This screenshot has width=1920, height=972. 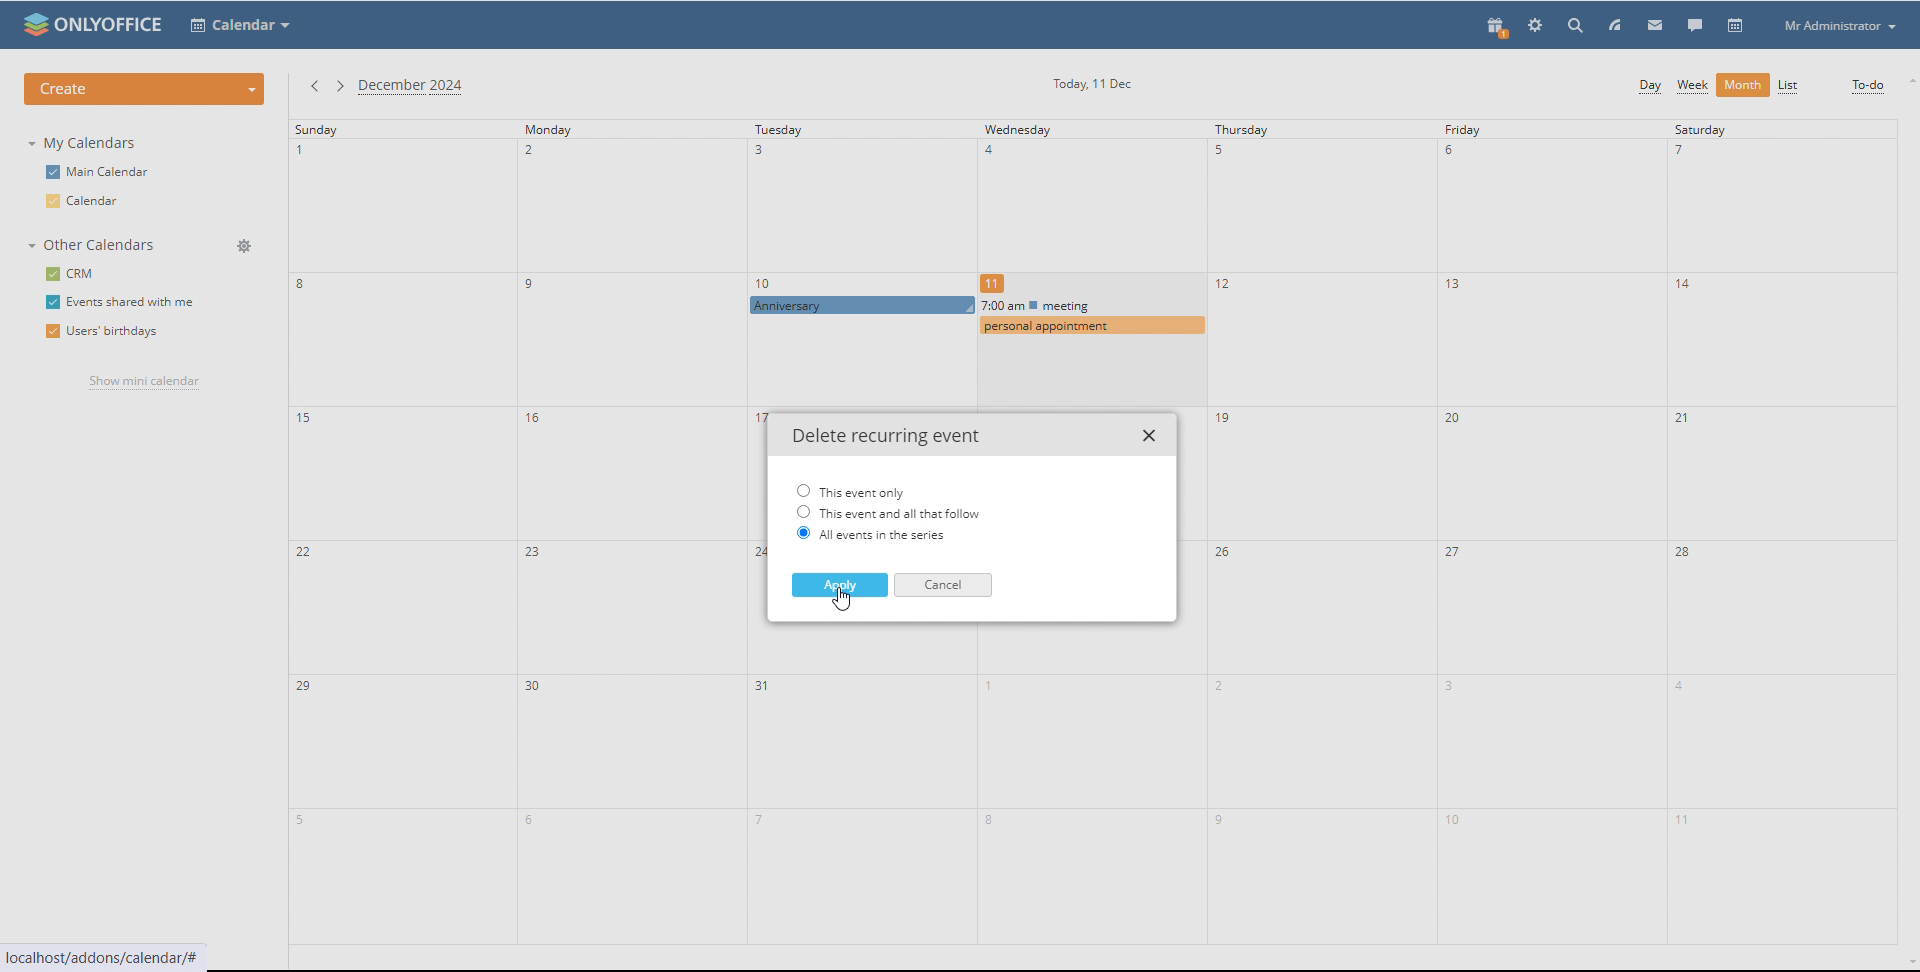 I want to click on Tuesday, so click(x=851, y=208).